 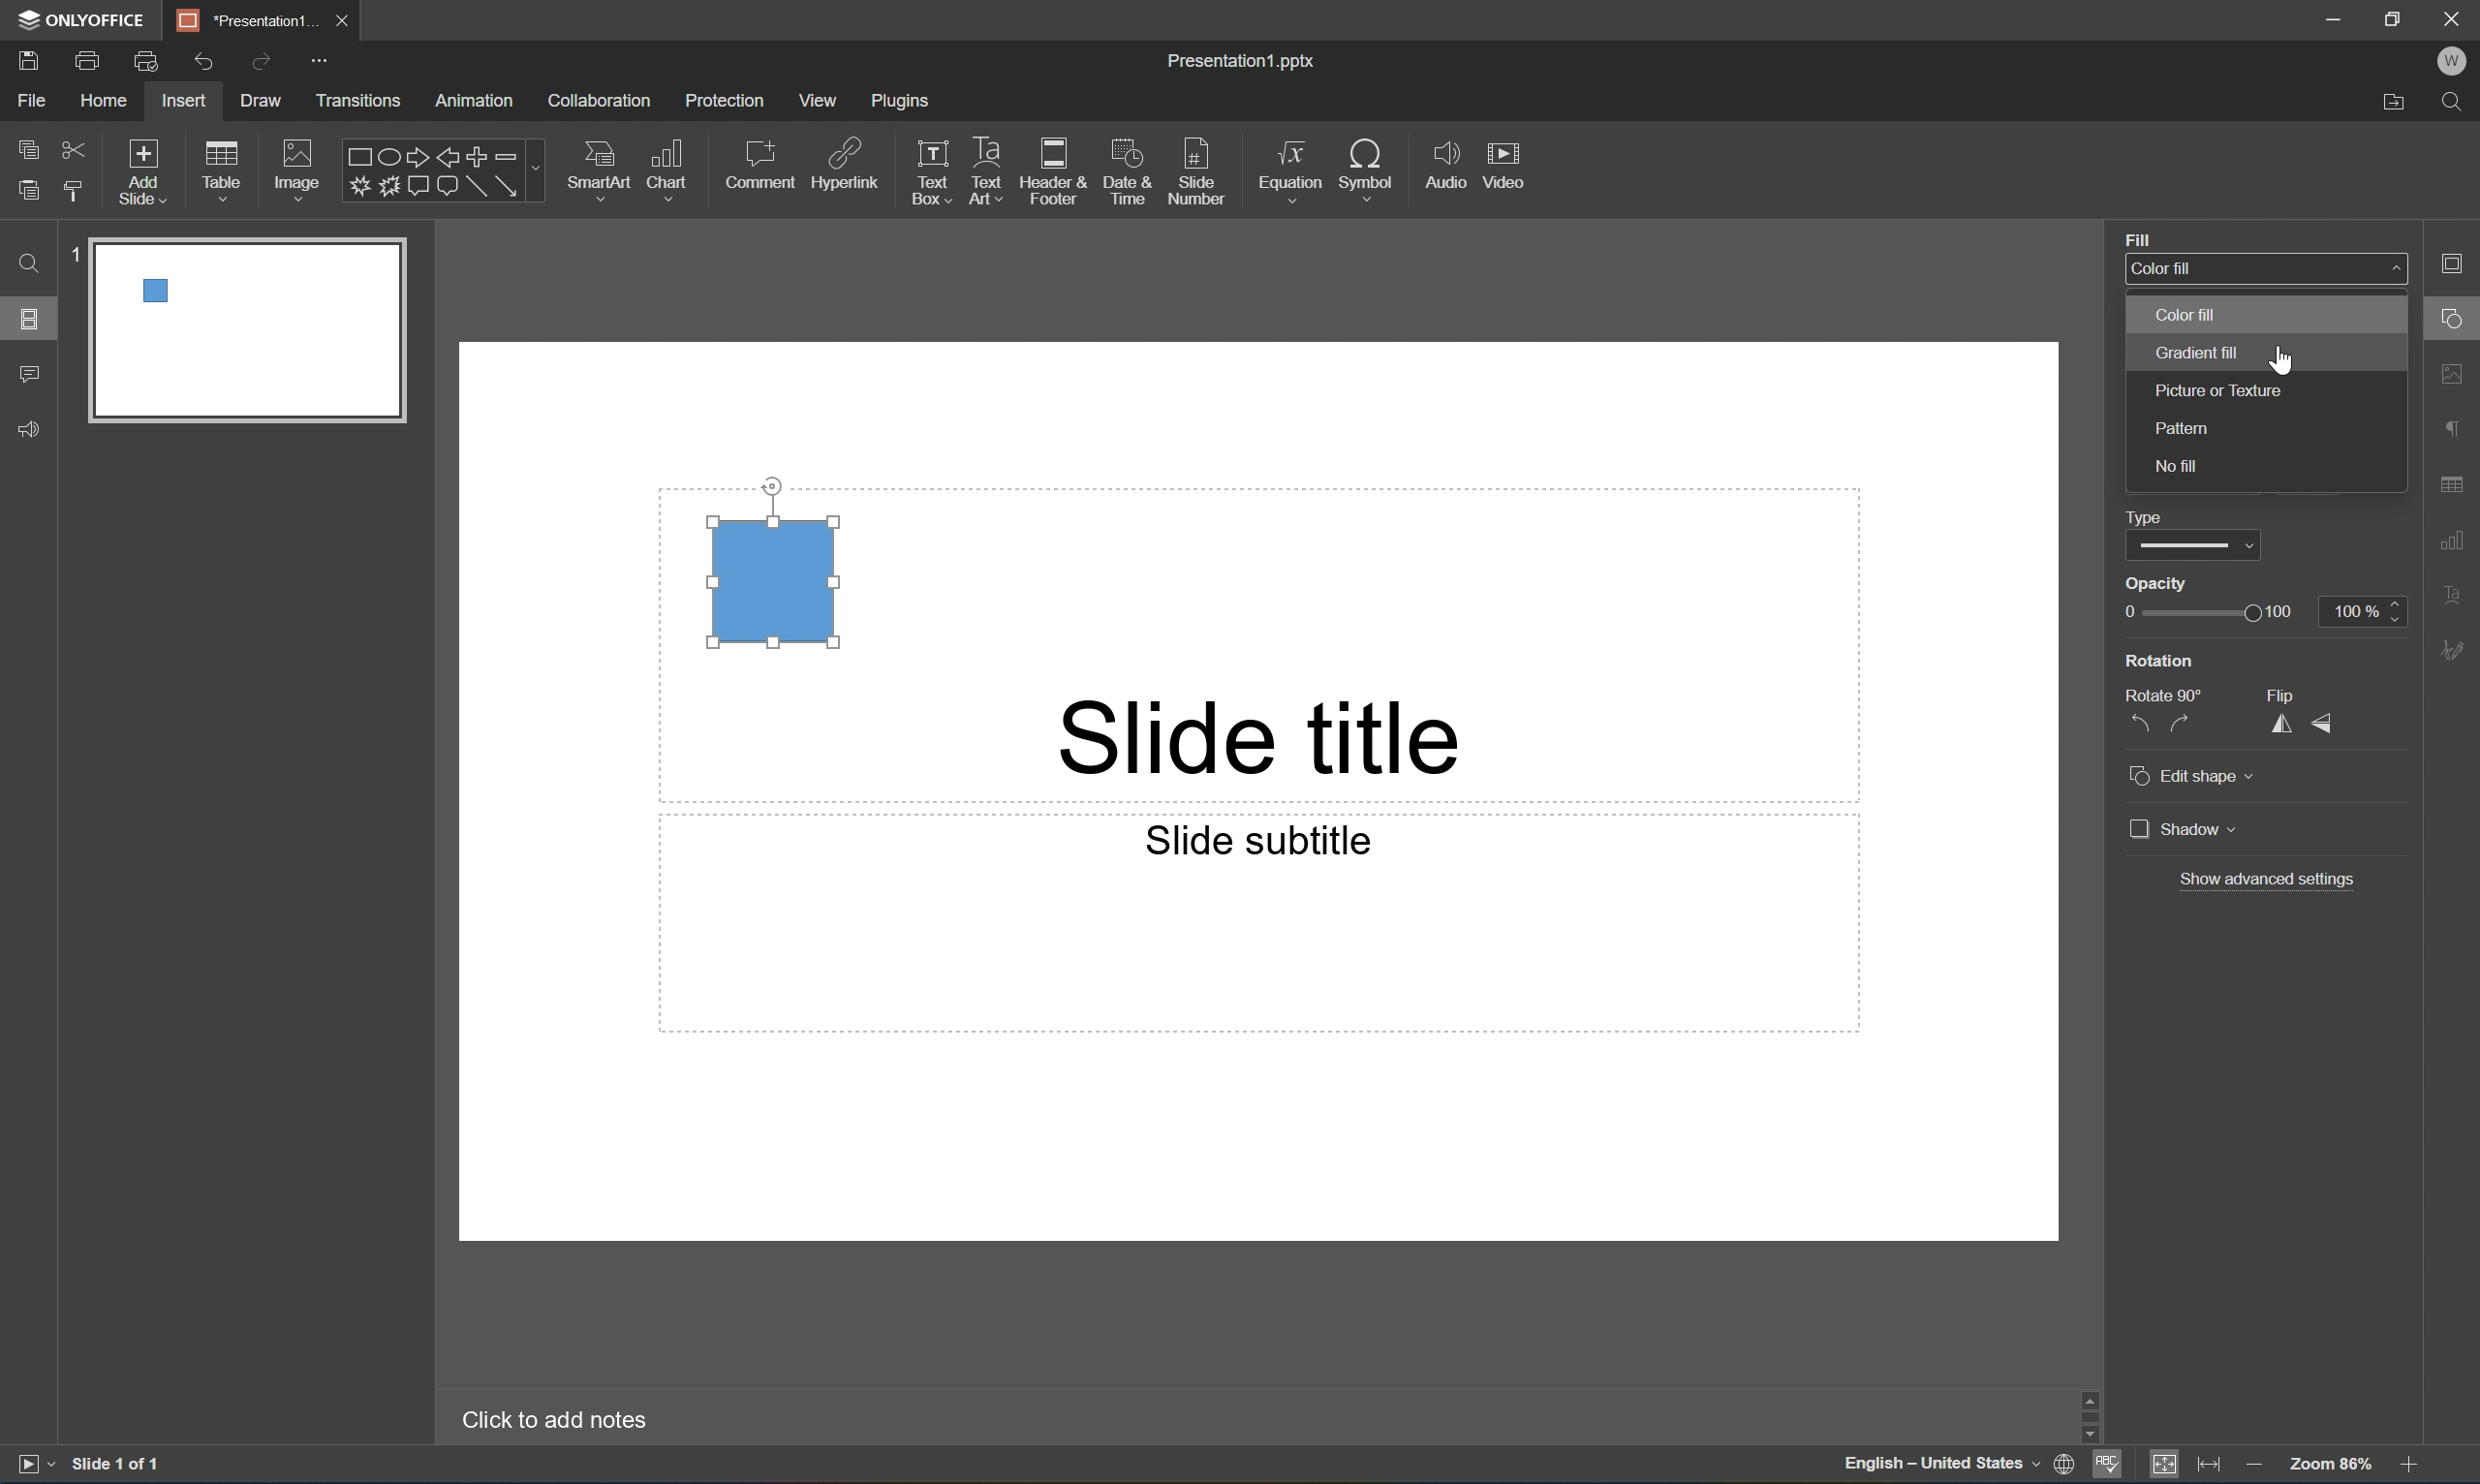 What do you see at coordinates (2404, 1410) in the screenshot?
I see `Scroll Bar` at bounding box center [2404, 1410].